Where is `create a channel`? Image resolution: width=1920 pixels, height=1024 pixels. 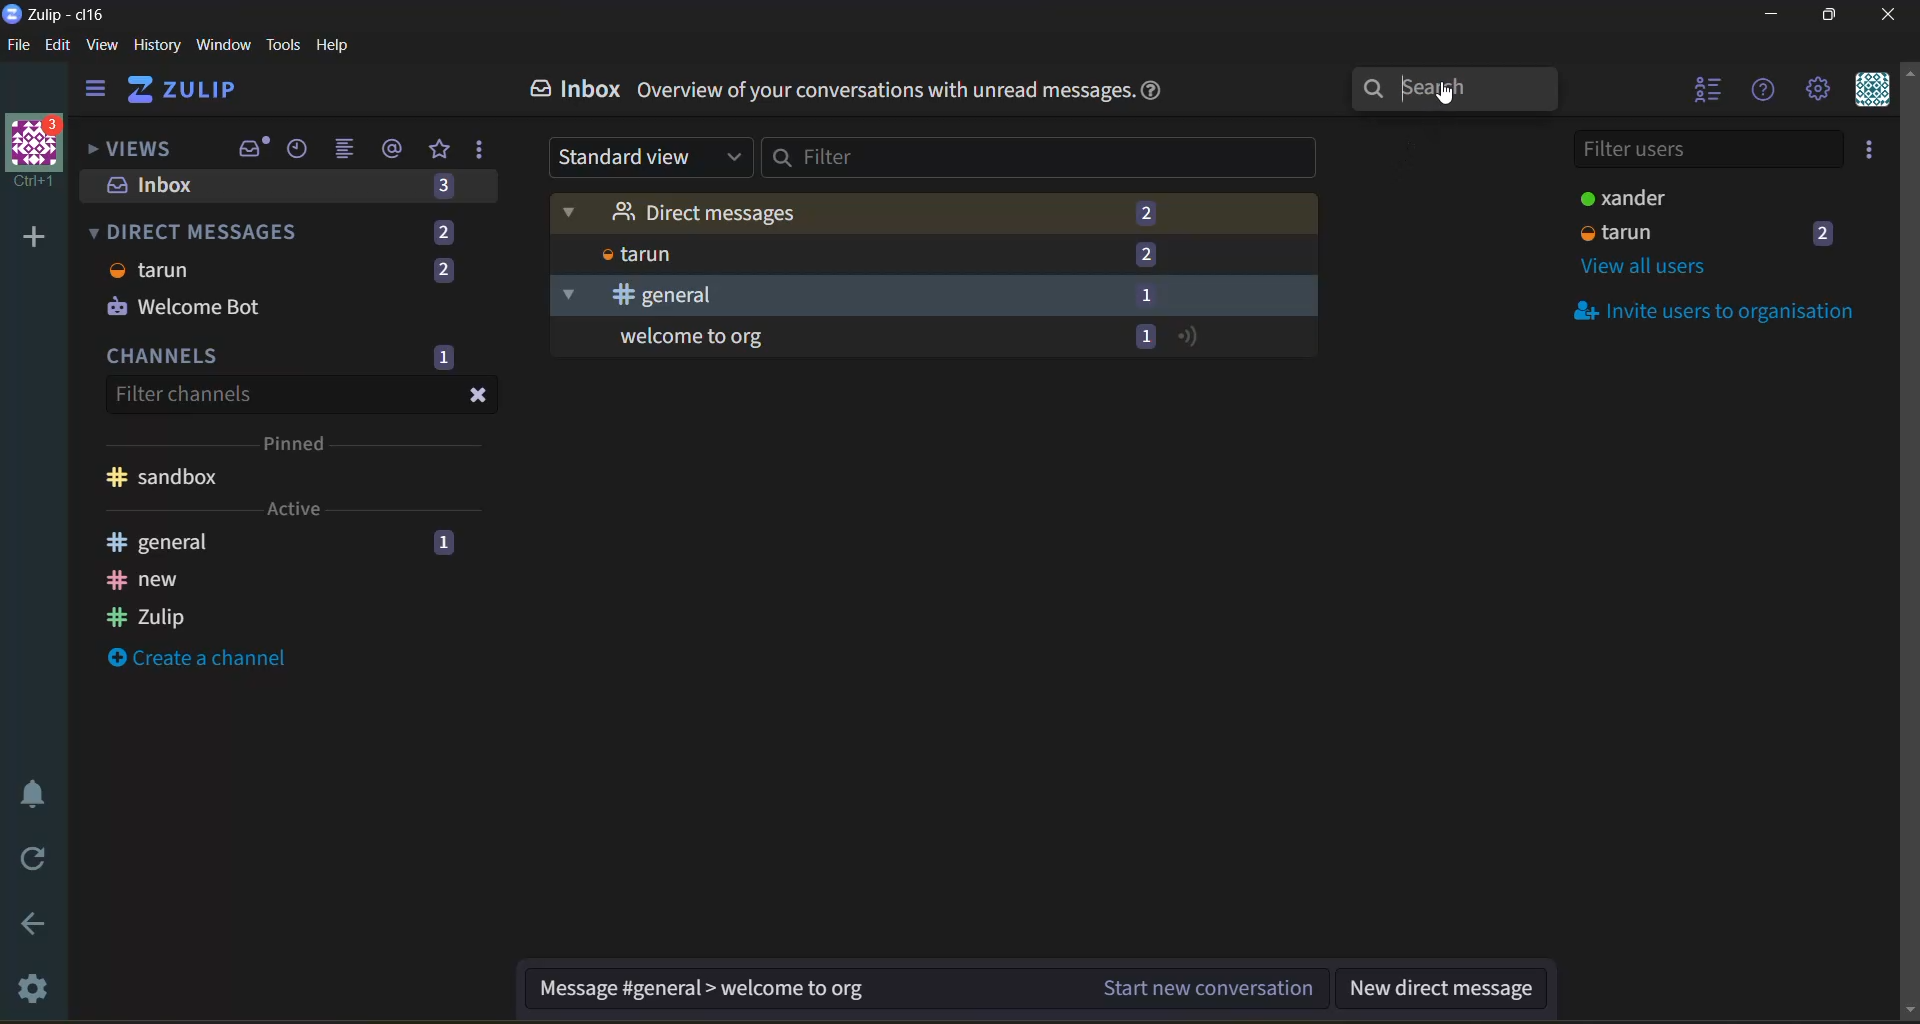
create a channel is located at coordinates (196, 657).